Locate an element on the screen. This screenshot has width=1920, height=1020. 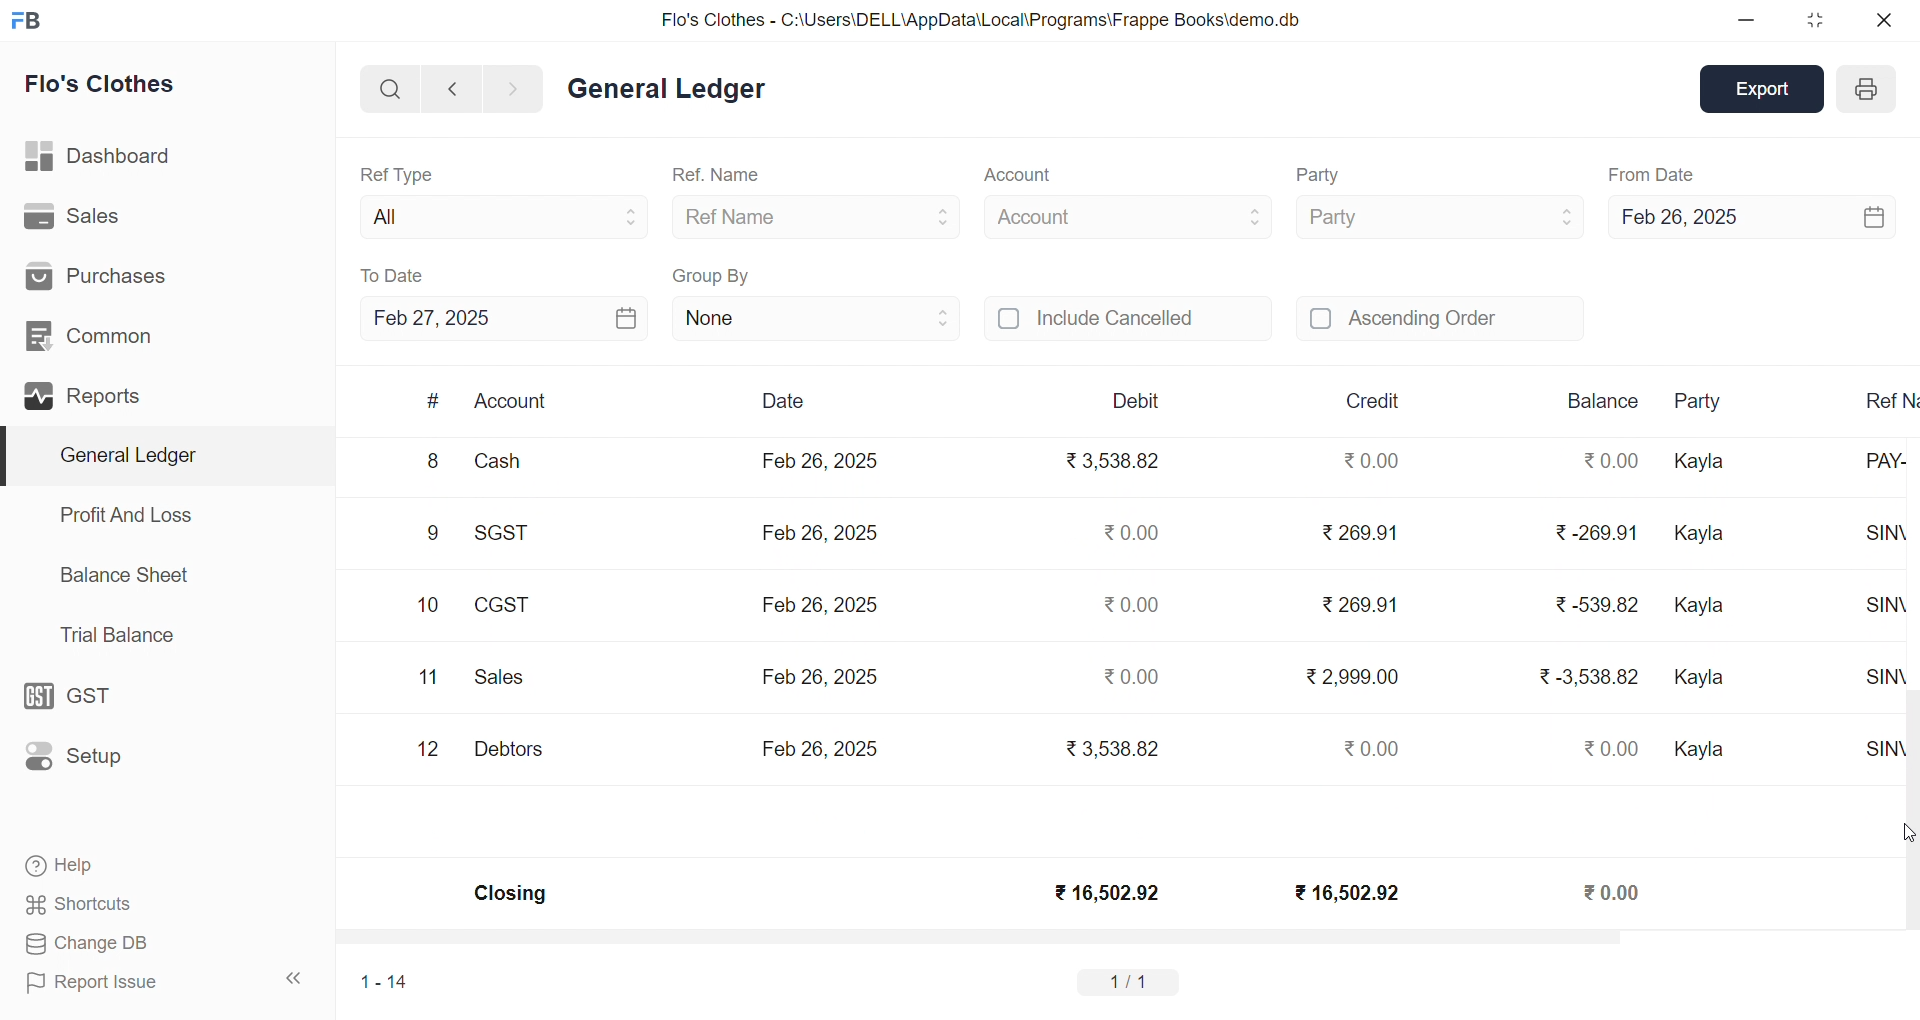
SINV- is located at coordinates (1886, 753).